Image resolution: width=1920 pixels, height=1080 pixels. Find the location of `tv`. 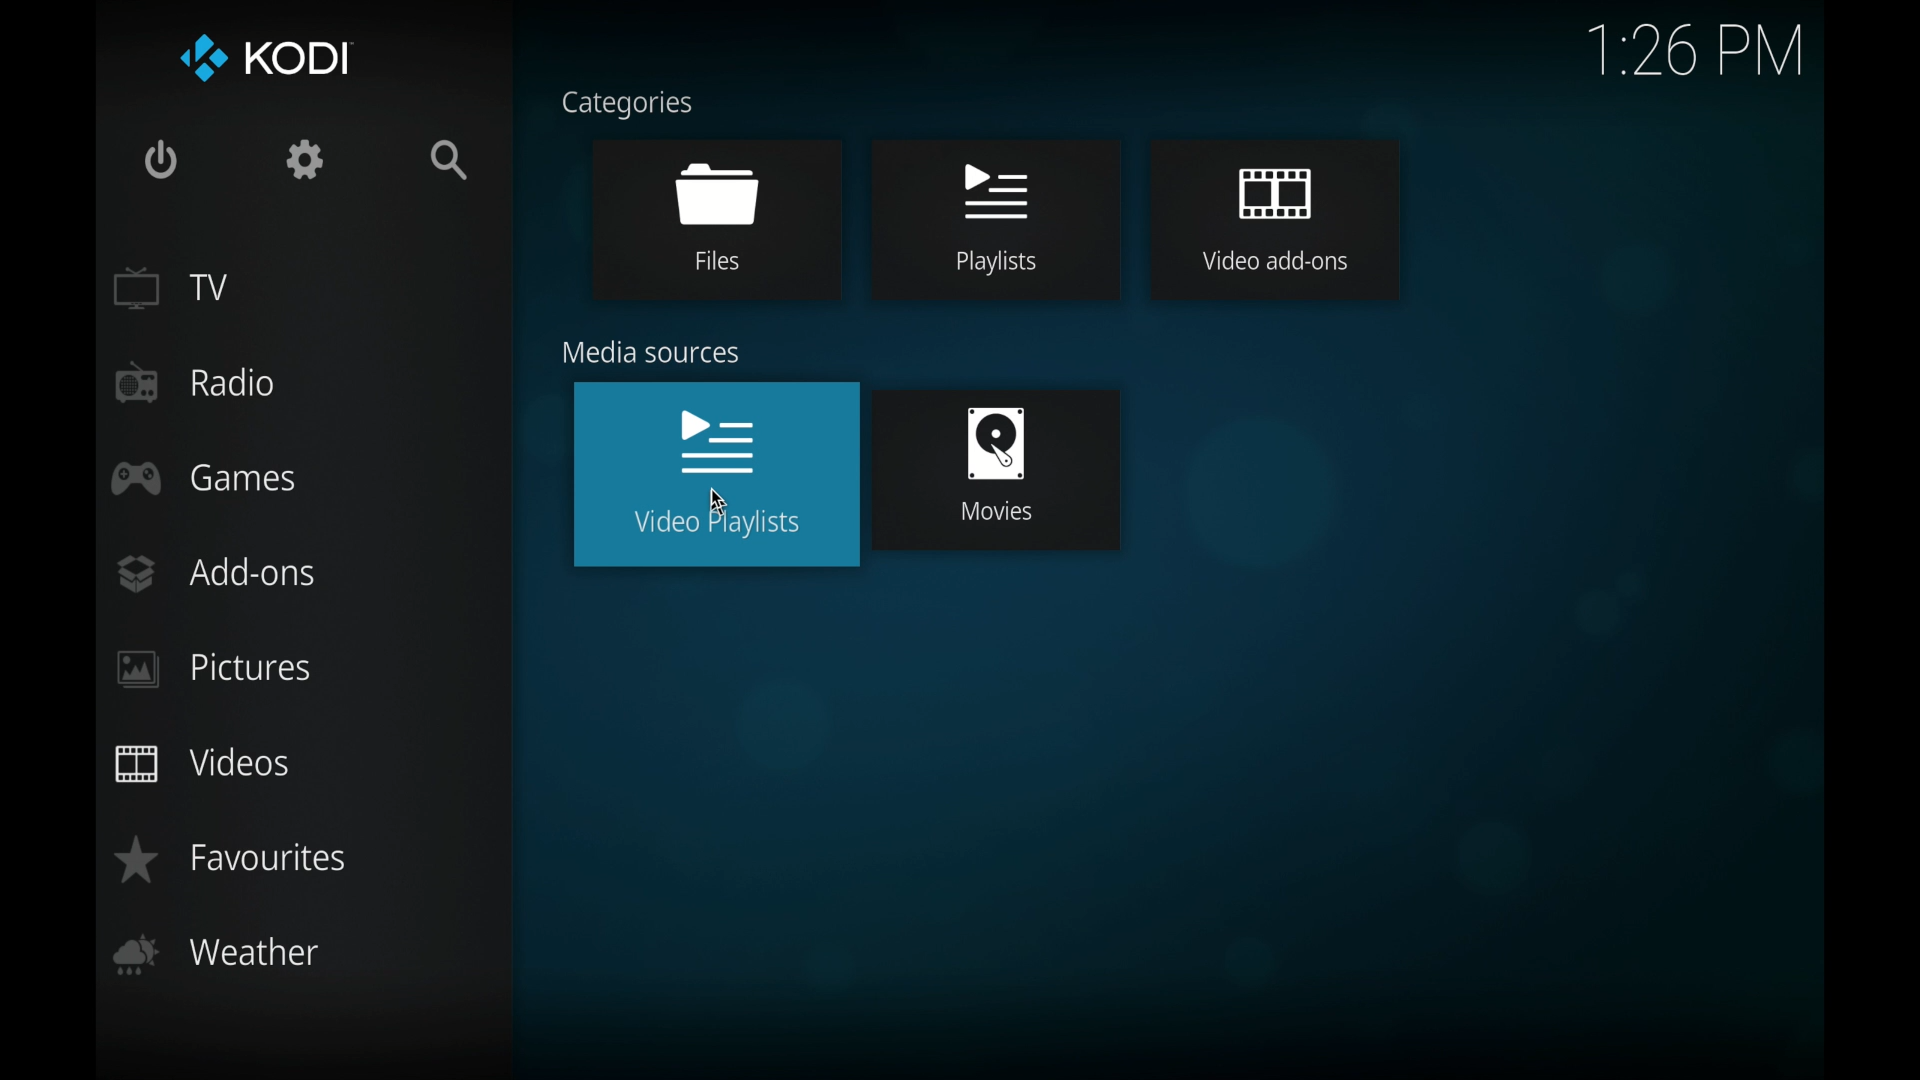

tv is located at coordinates (173, 288).